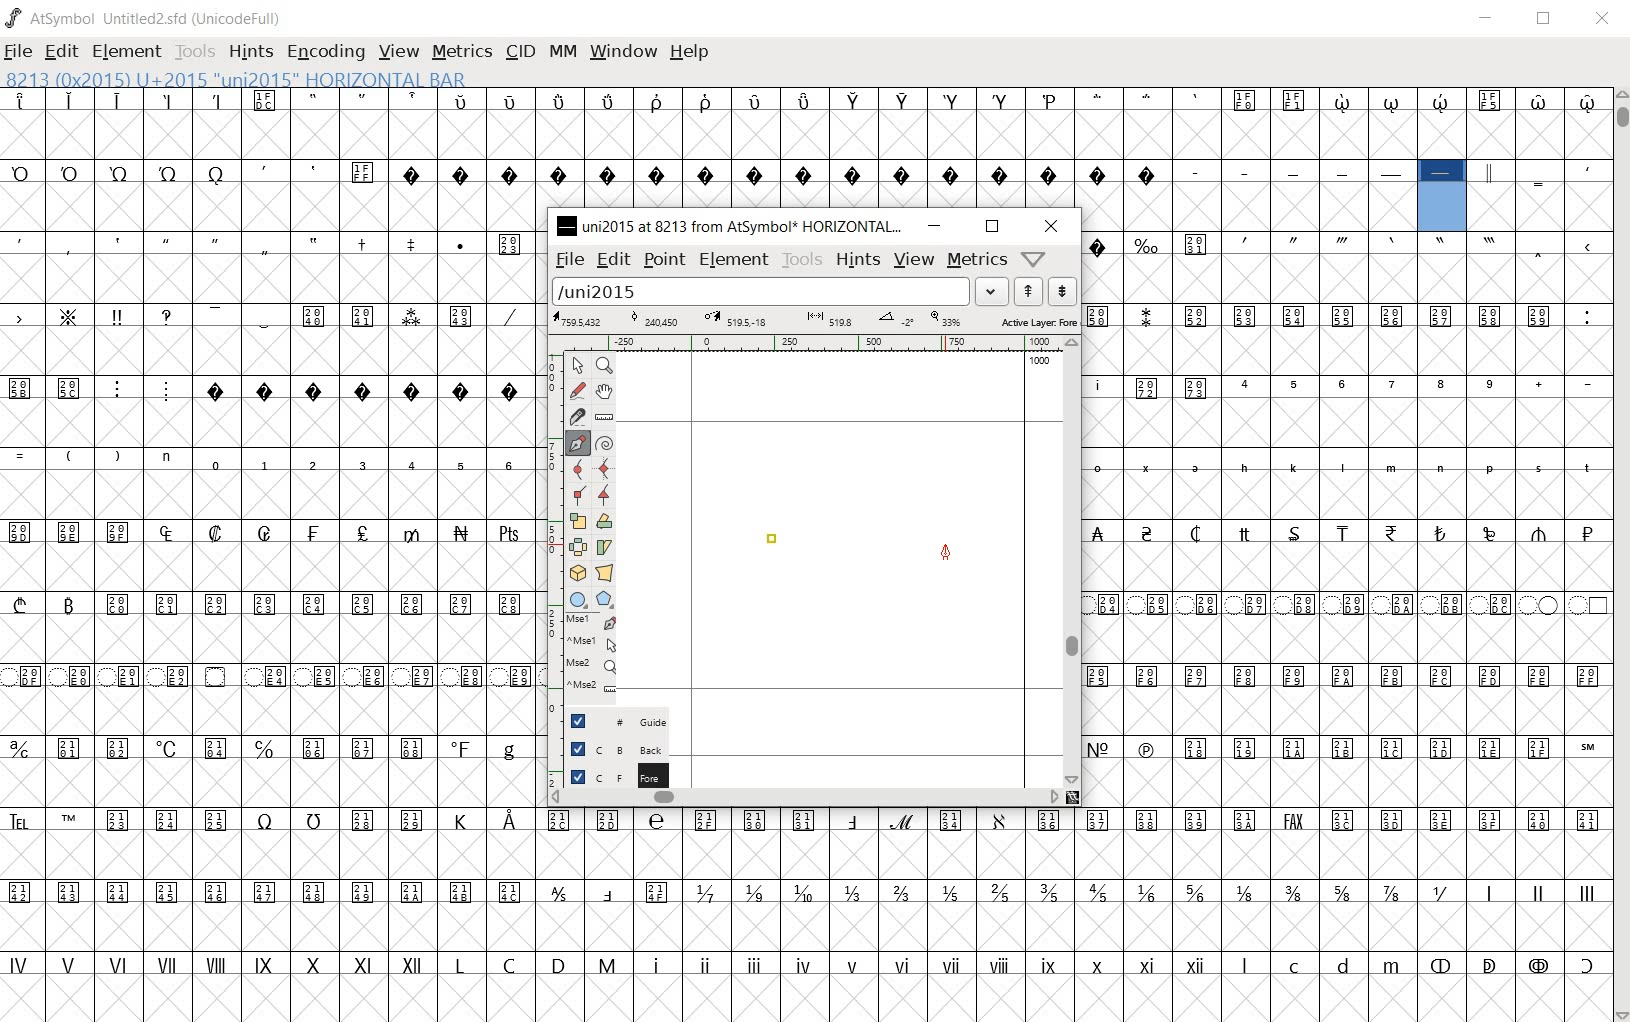  What do you see at coordinates (606, 521) in the screenshot?
I see `Rotate the selection` at bounding box center [606, 521].